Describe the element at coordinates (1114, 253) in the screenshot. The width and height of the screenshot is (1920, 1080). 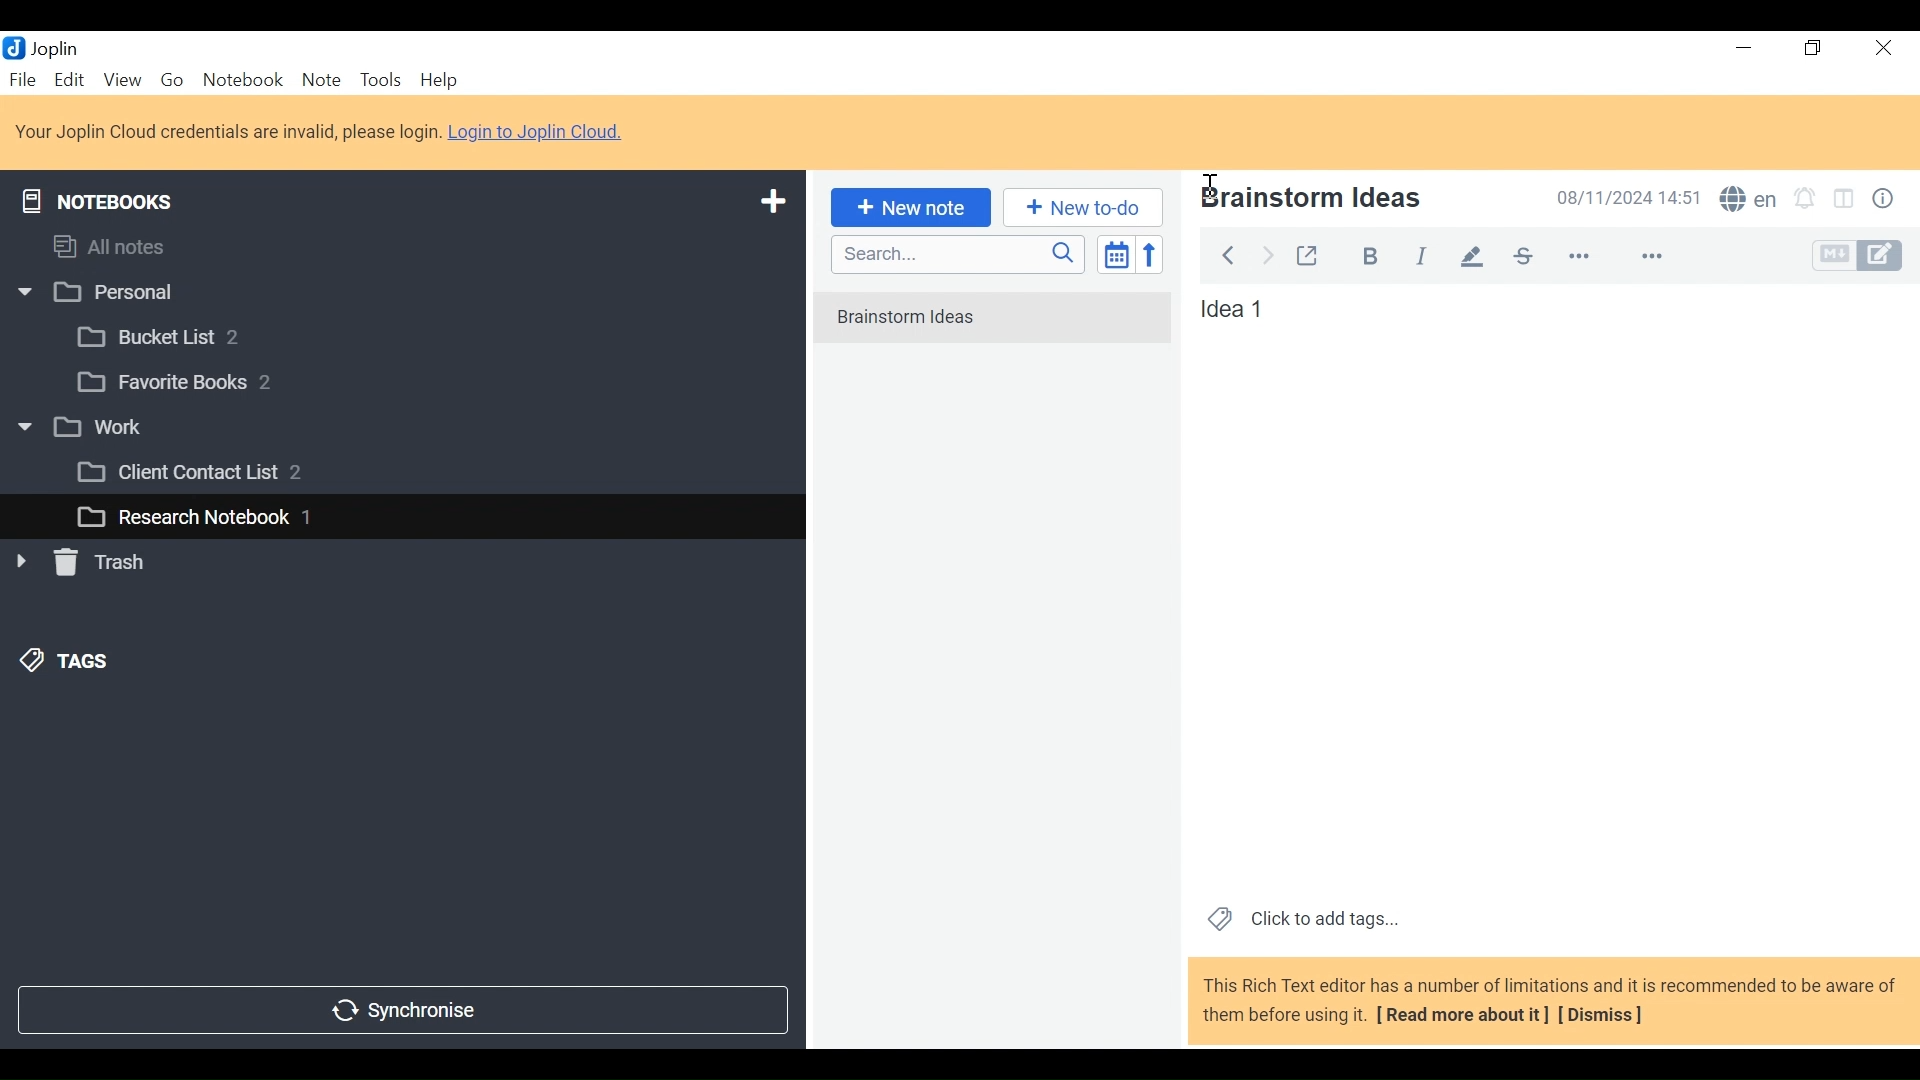
I see `Toggle sort order field` at that location.